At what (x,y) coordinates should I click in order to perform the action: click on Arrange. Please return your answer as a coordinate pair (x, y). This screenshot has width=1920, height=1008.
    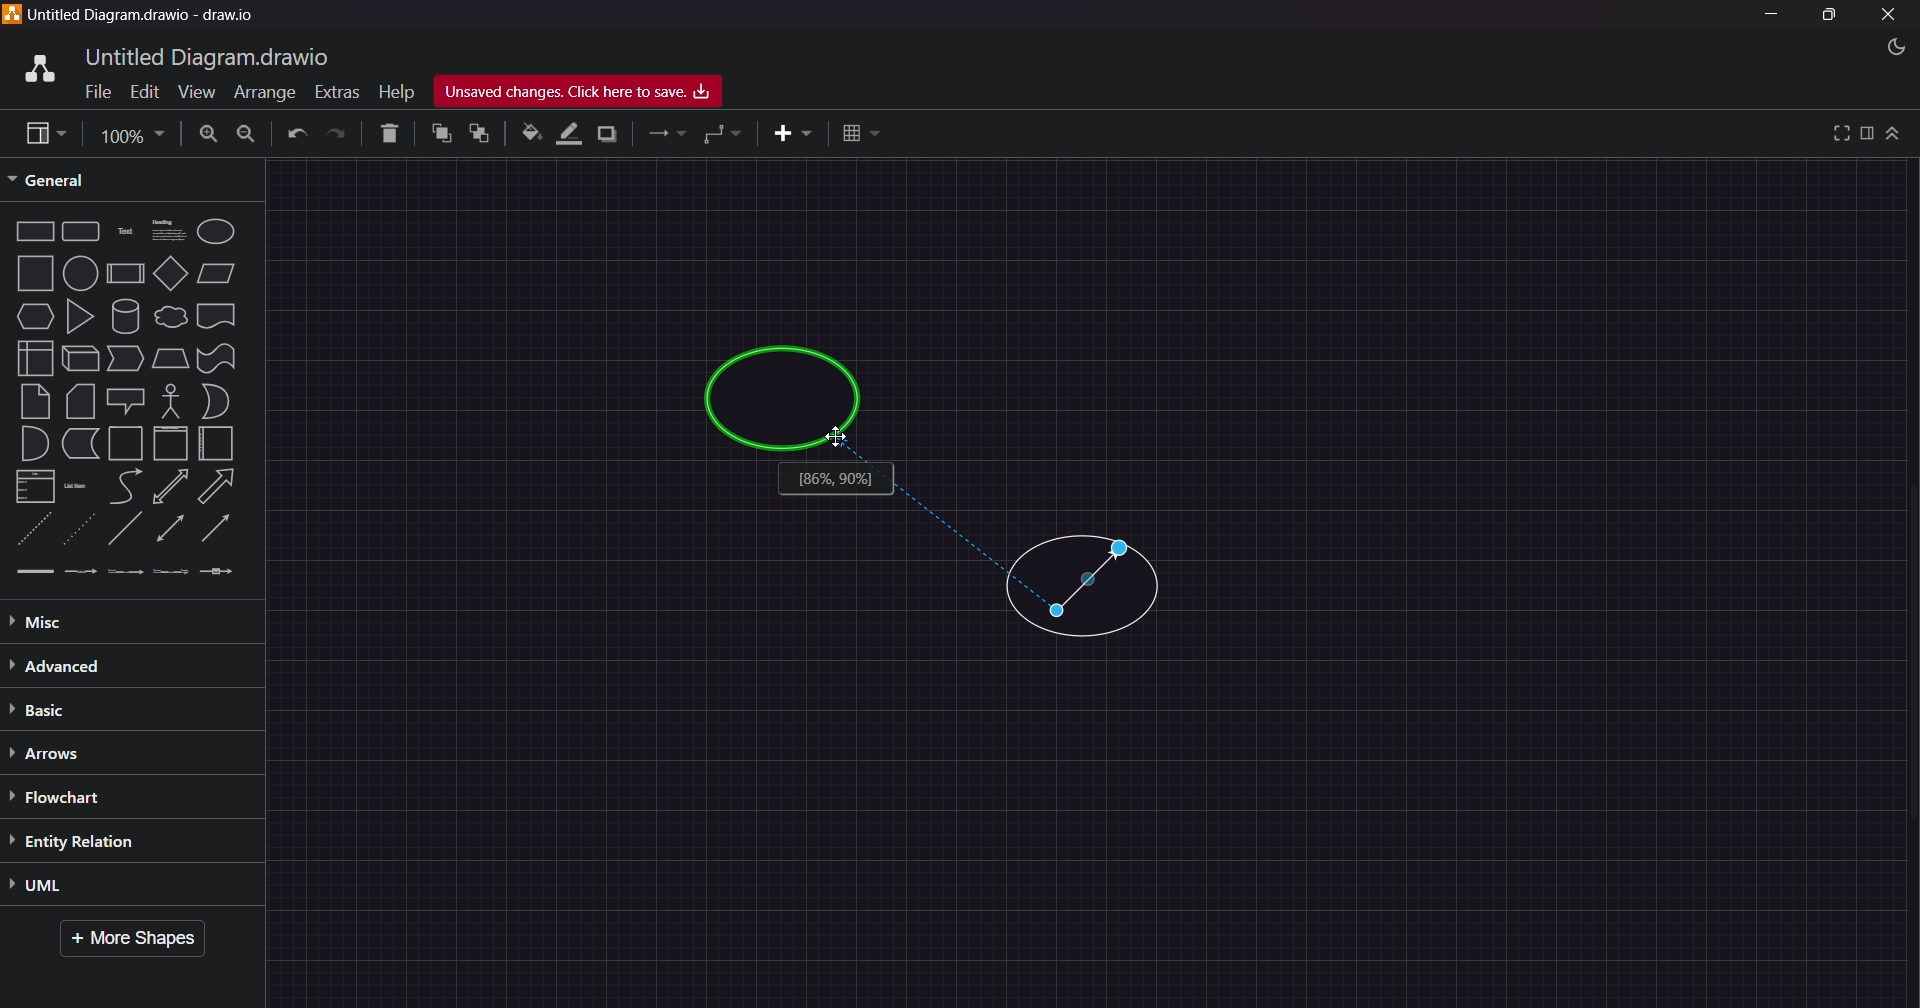
    Looking at the image, I should click on (260, 94).